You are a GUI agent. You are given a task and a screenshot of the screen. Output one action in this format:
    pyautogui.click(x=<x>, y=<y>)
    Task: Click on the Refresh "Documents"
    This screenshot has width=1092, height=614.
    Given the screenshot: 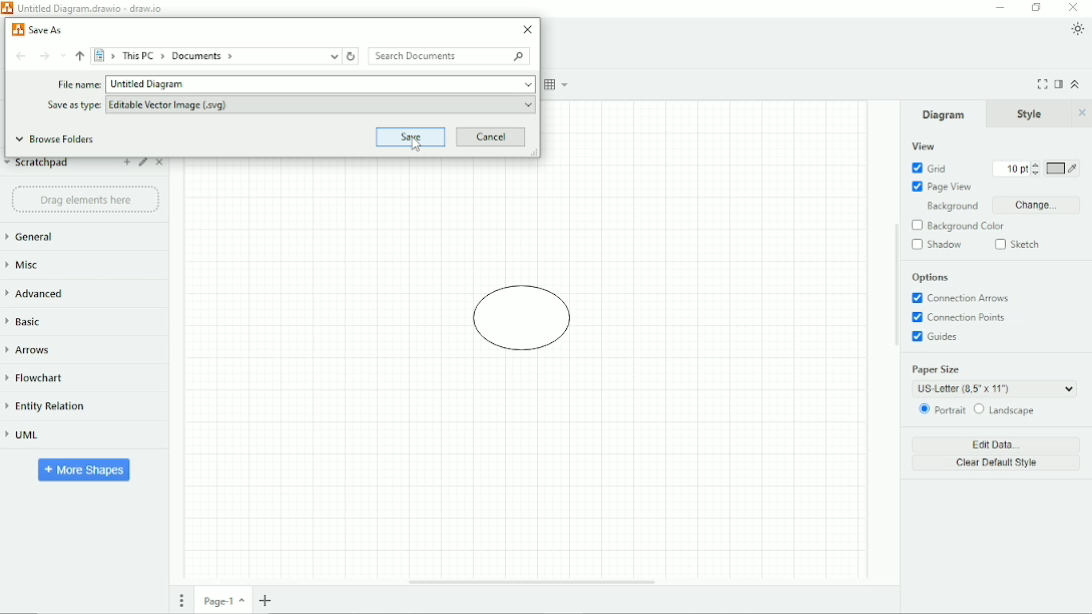 What is the action you would take?
    pyautogui.click(x=352, y=56)
    